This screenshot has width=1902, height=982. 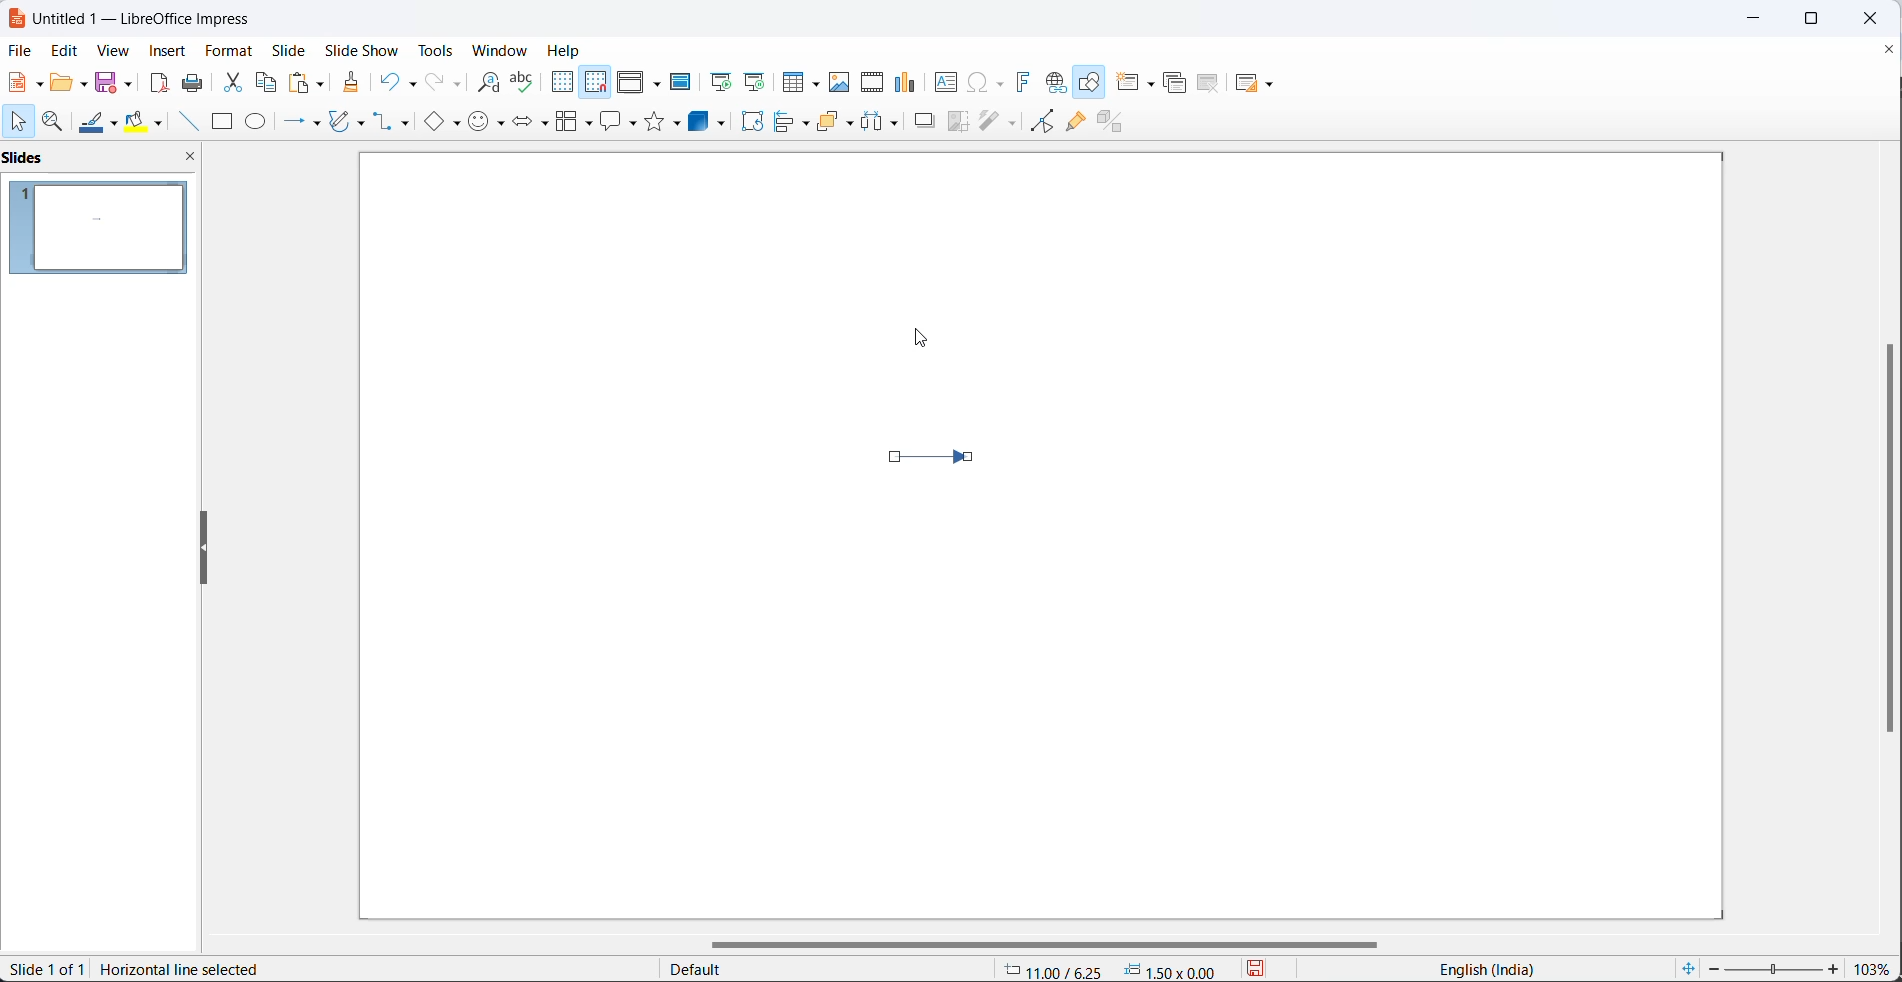 What do you see at coordinates (1263, 969) in the screenshot?
I see `save` at bounding box center [1263, 969].